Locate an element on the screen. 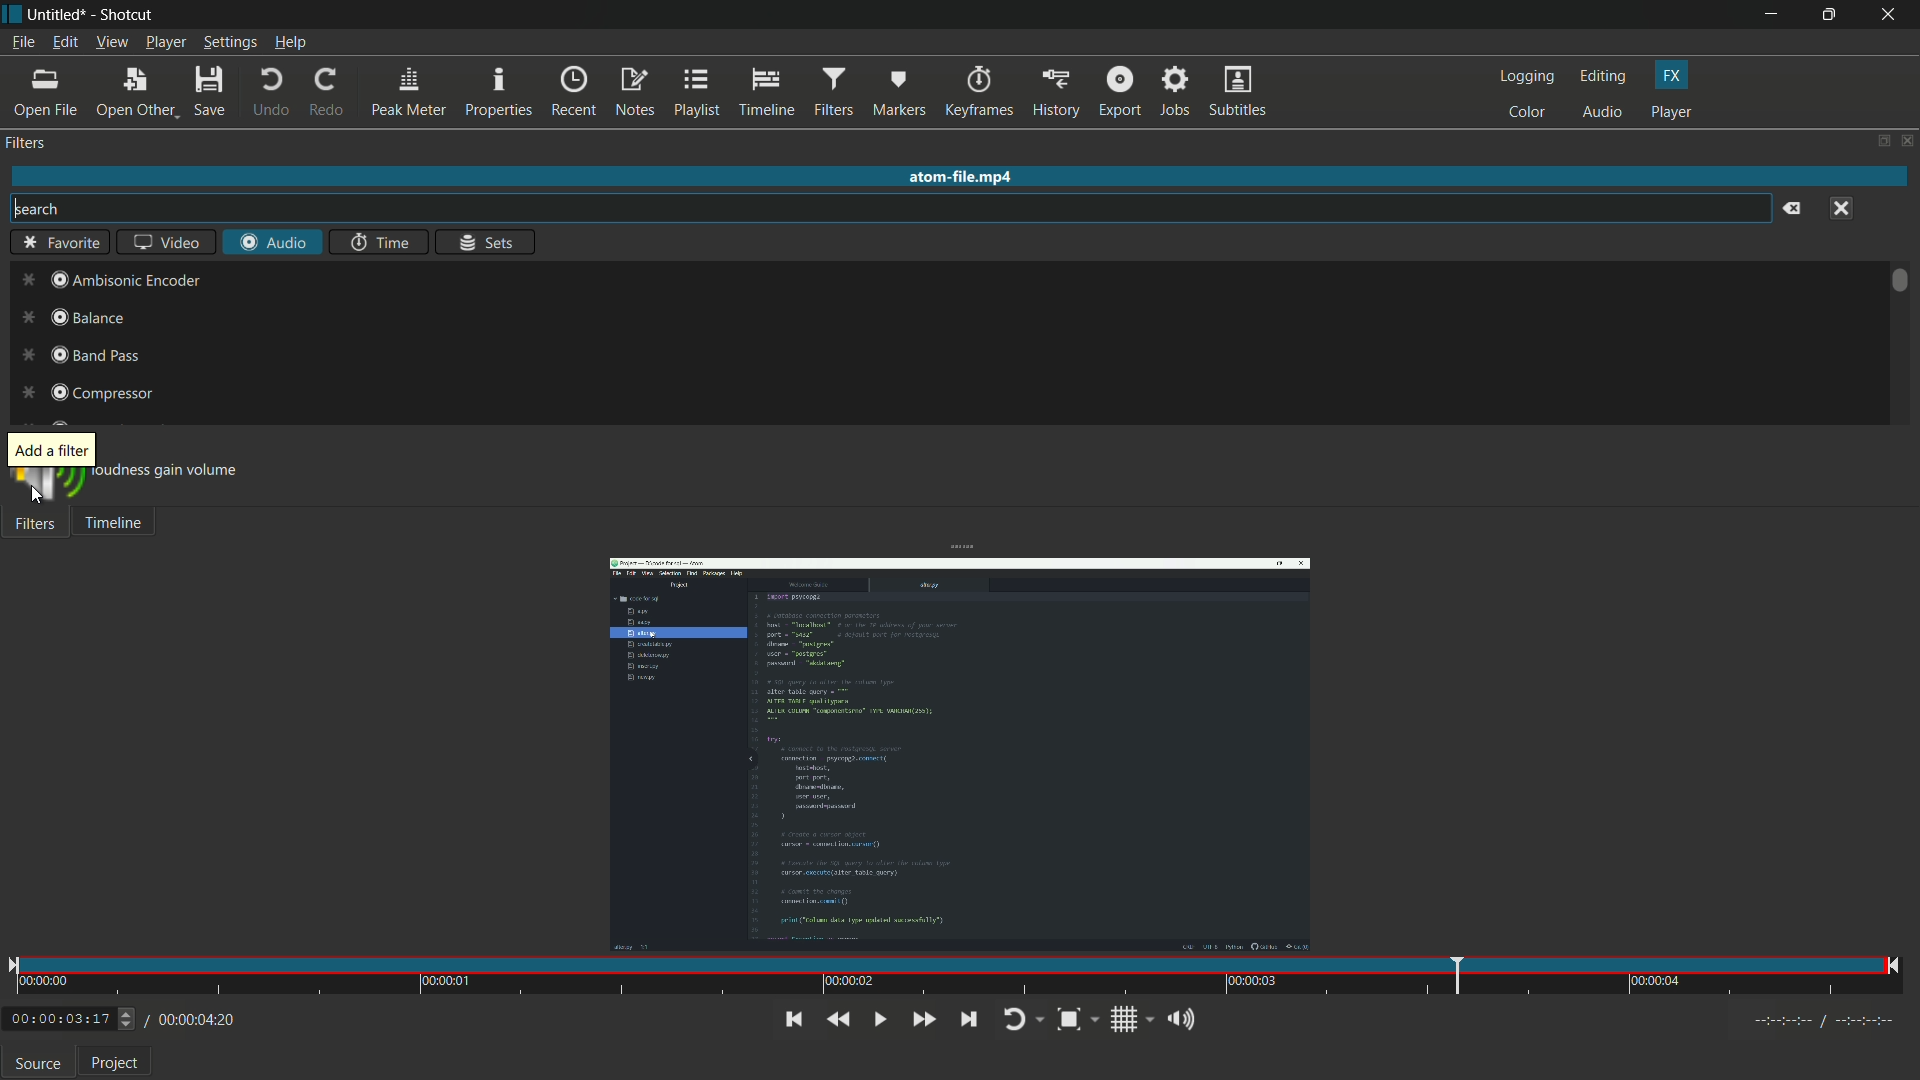  show volume control is located at coordinates (1187, 1022).